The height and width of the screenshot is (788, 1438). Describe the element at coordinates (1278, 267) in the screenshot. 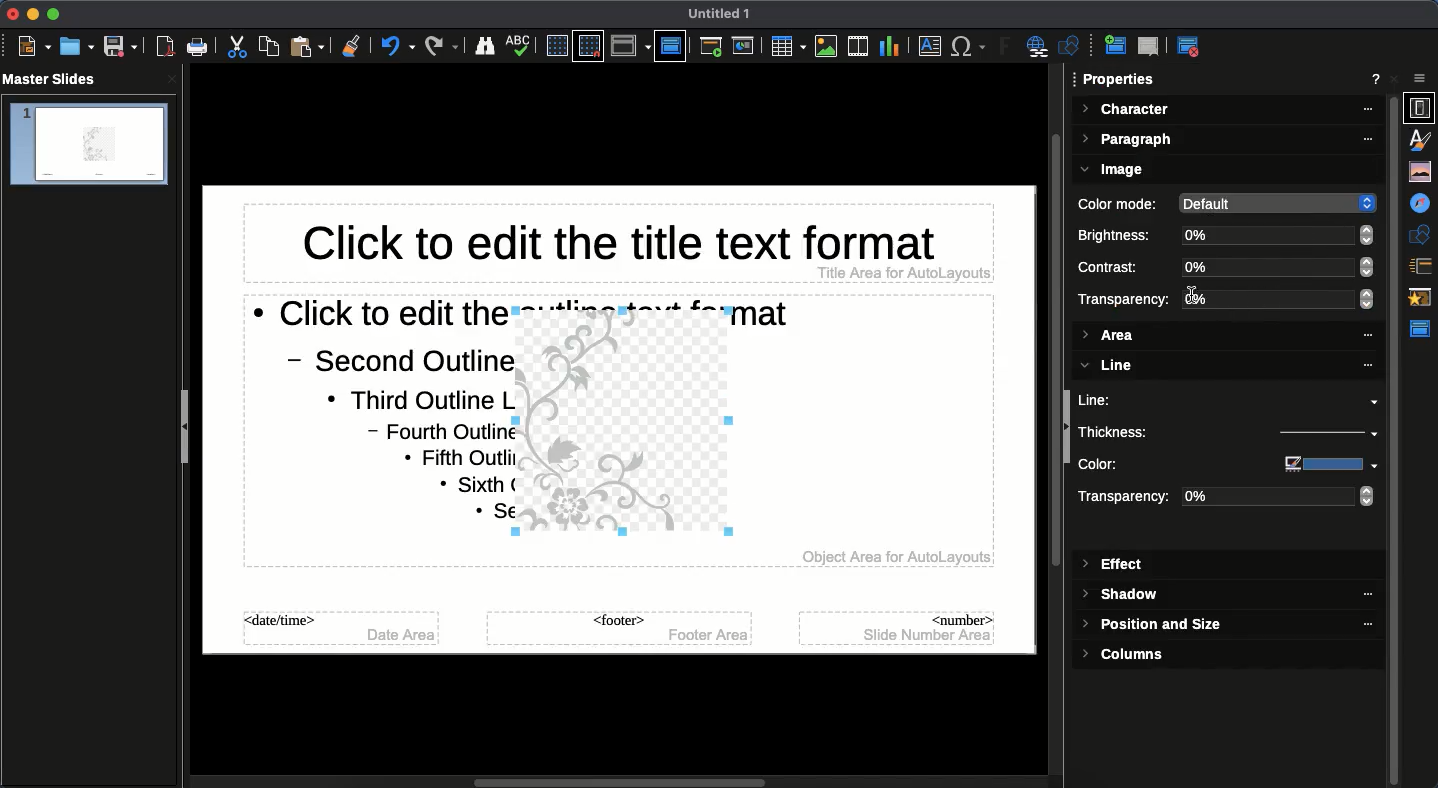

I see `0%` at that location.